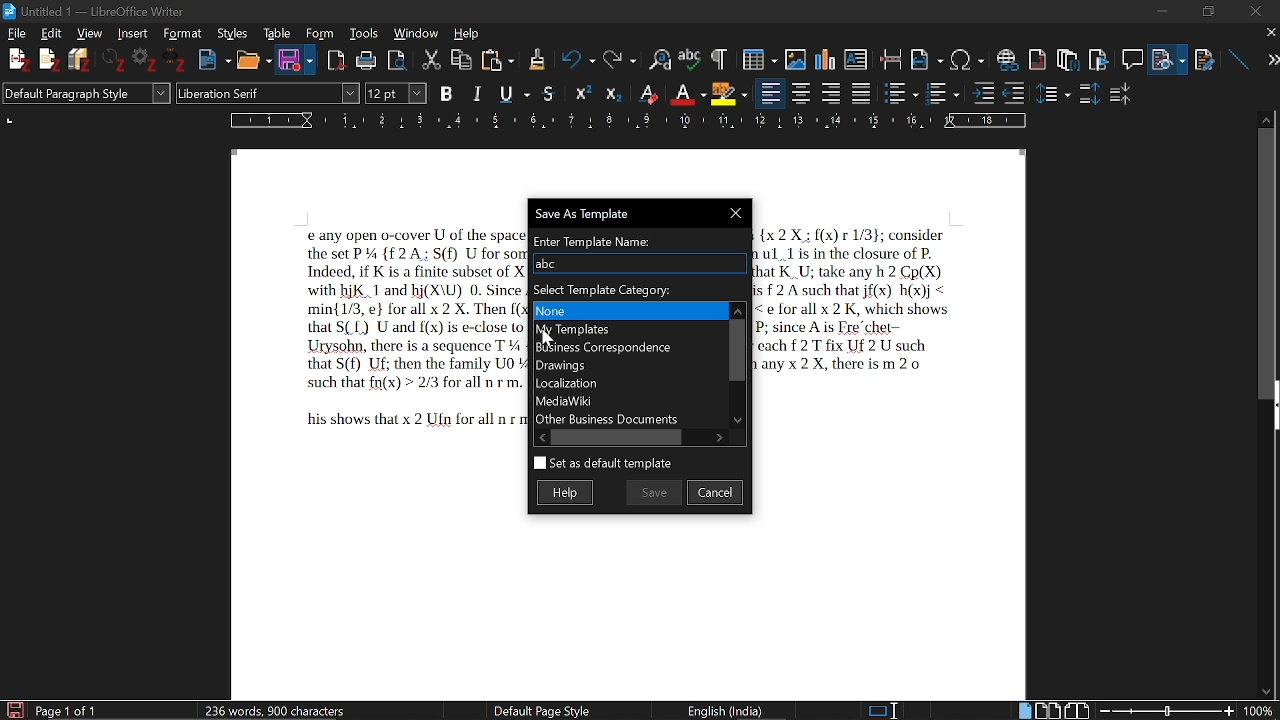 Image resolution: width=1280 pixels, height=720 pixels. Describe the element at coordinates (131, 34) in the screenshot. I see `Insert` at that location.